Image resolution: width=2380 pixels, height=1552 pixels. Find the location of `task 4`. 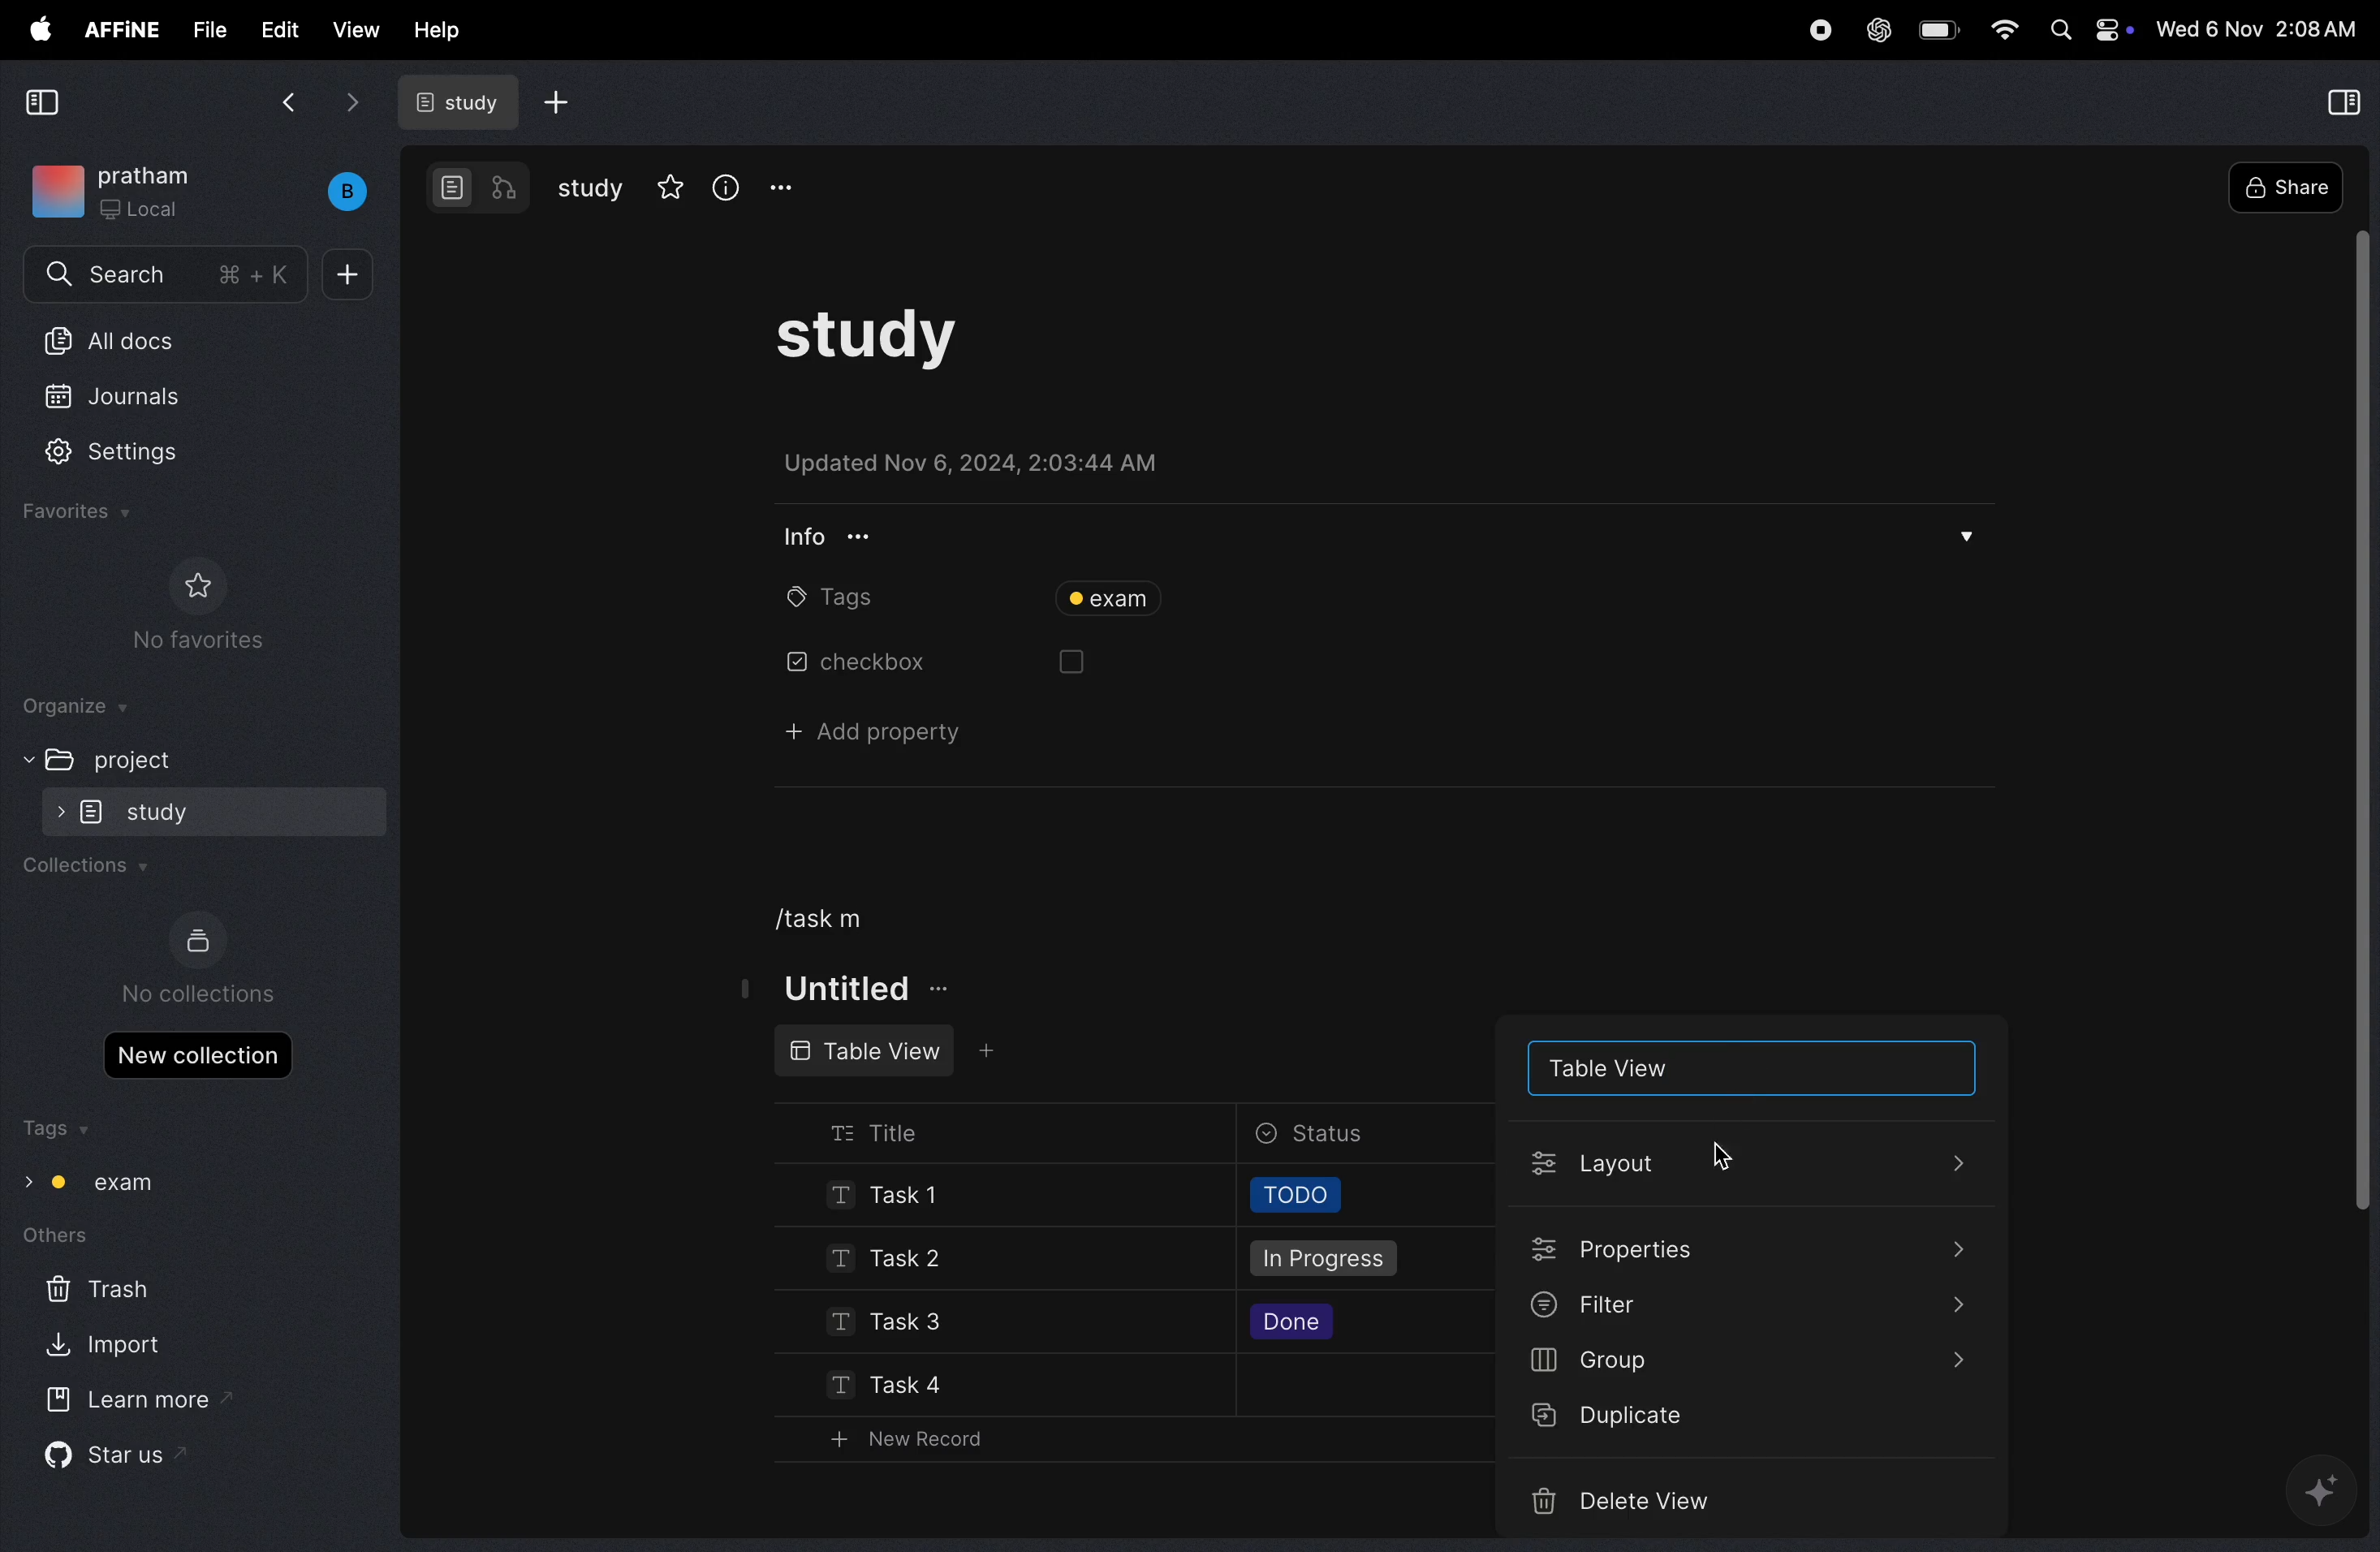

task 4 is located at coordinates (863, 1382).